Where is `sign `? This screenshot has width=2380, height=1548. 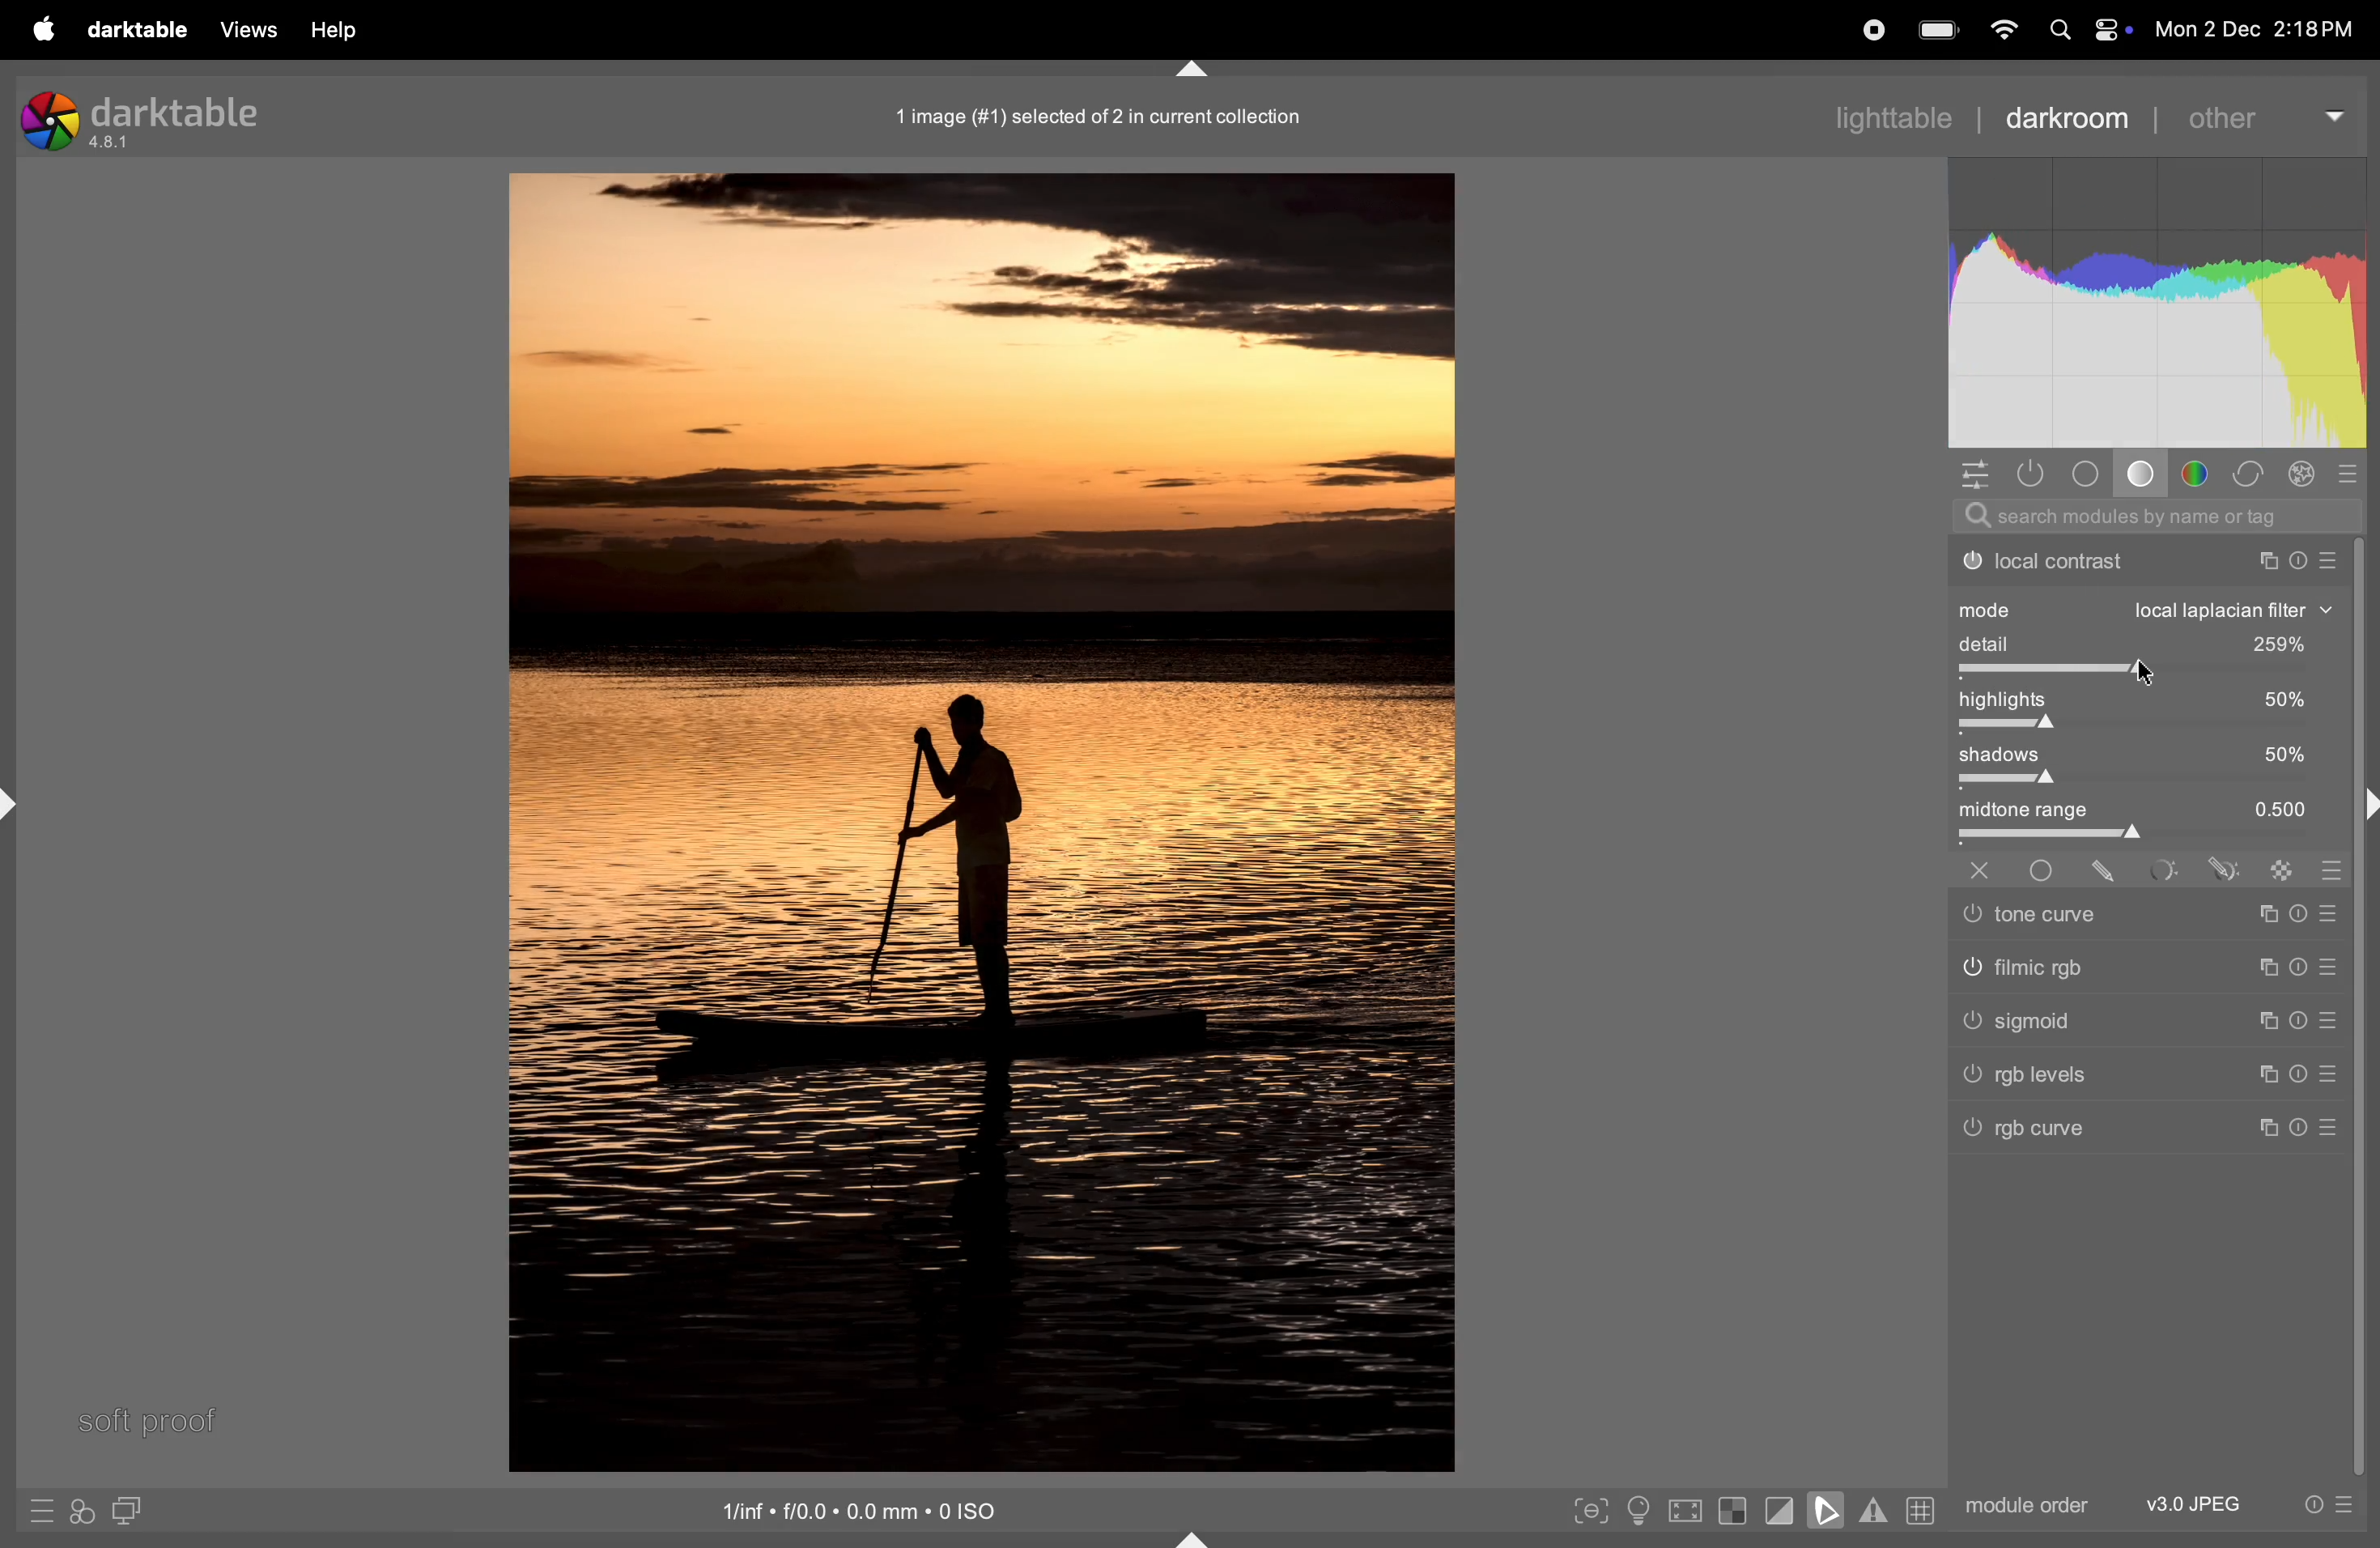 sign  is located at coordinates (2334, 1073).